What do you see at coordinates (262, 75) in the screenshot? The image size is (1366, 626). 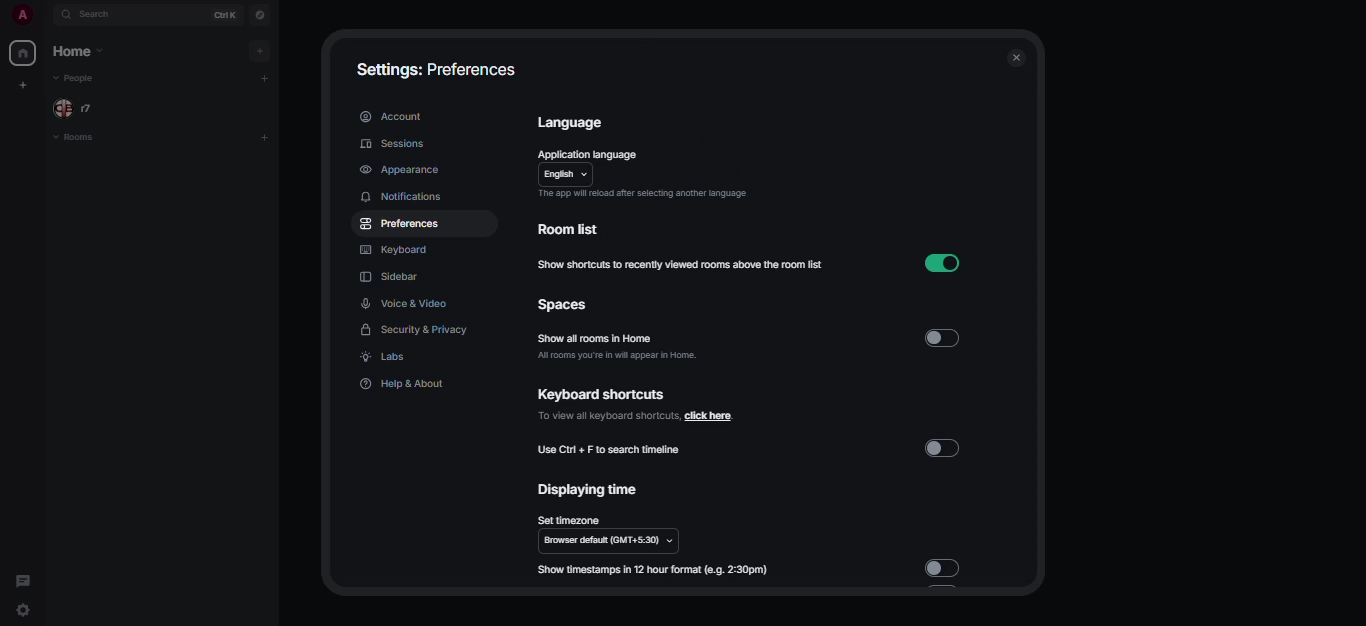 I see `add` at bounding box center [262, 75].